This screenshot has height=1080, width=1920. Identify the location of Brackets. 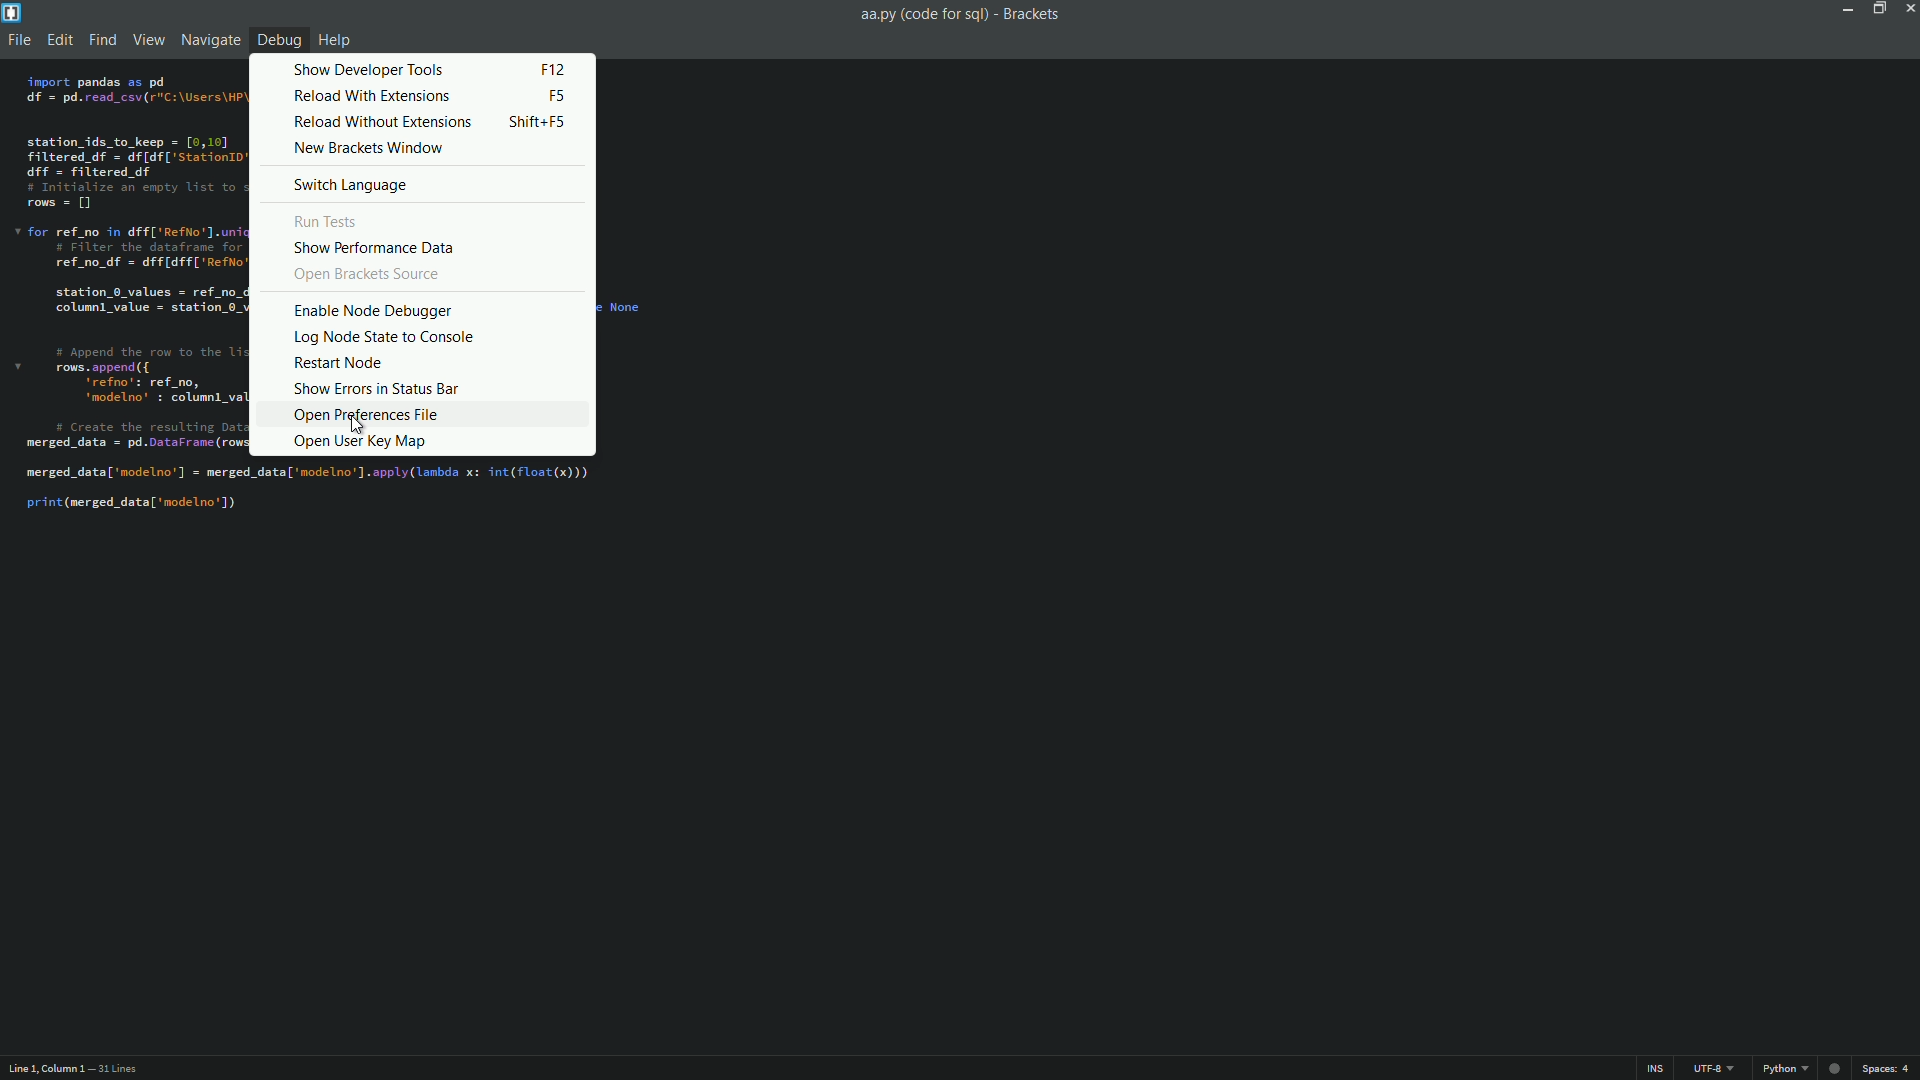
(1036, 14).